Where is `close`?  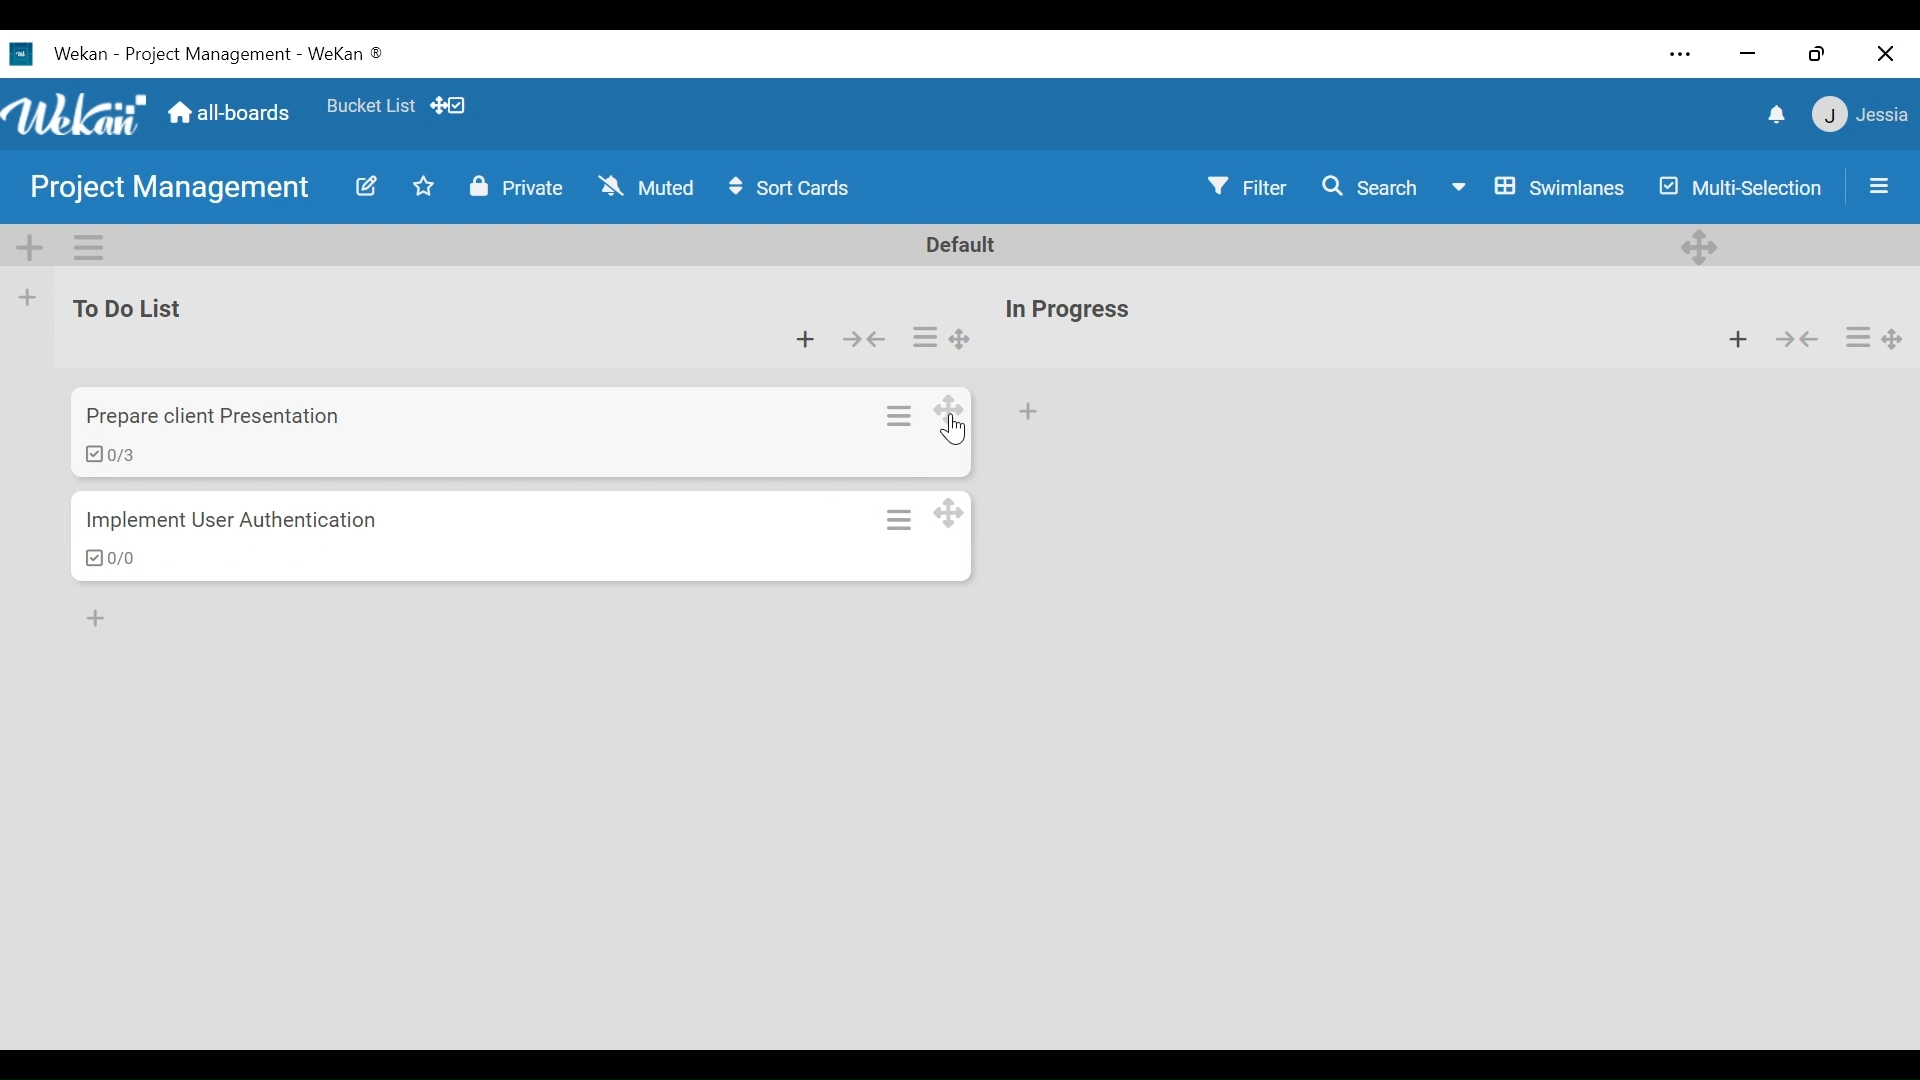 close is located at coordinates (1885, 54).